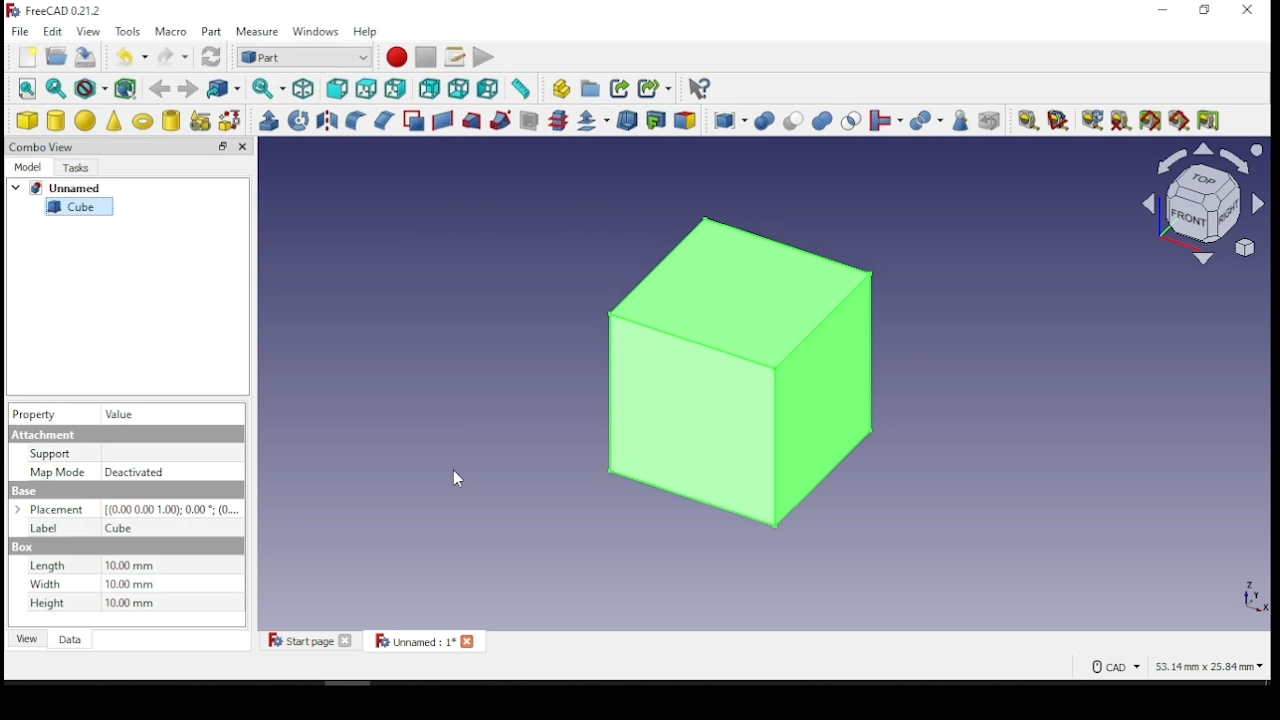 This screenshot has height=720, width=1280. Describe the element at coordinates (81, 166) in the screenshot. I see `tasks` at that location.